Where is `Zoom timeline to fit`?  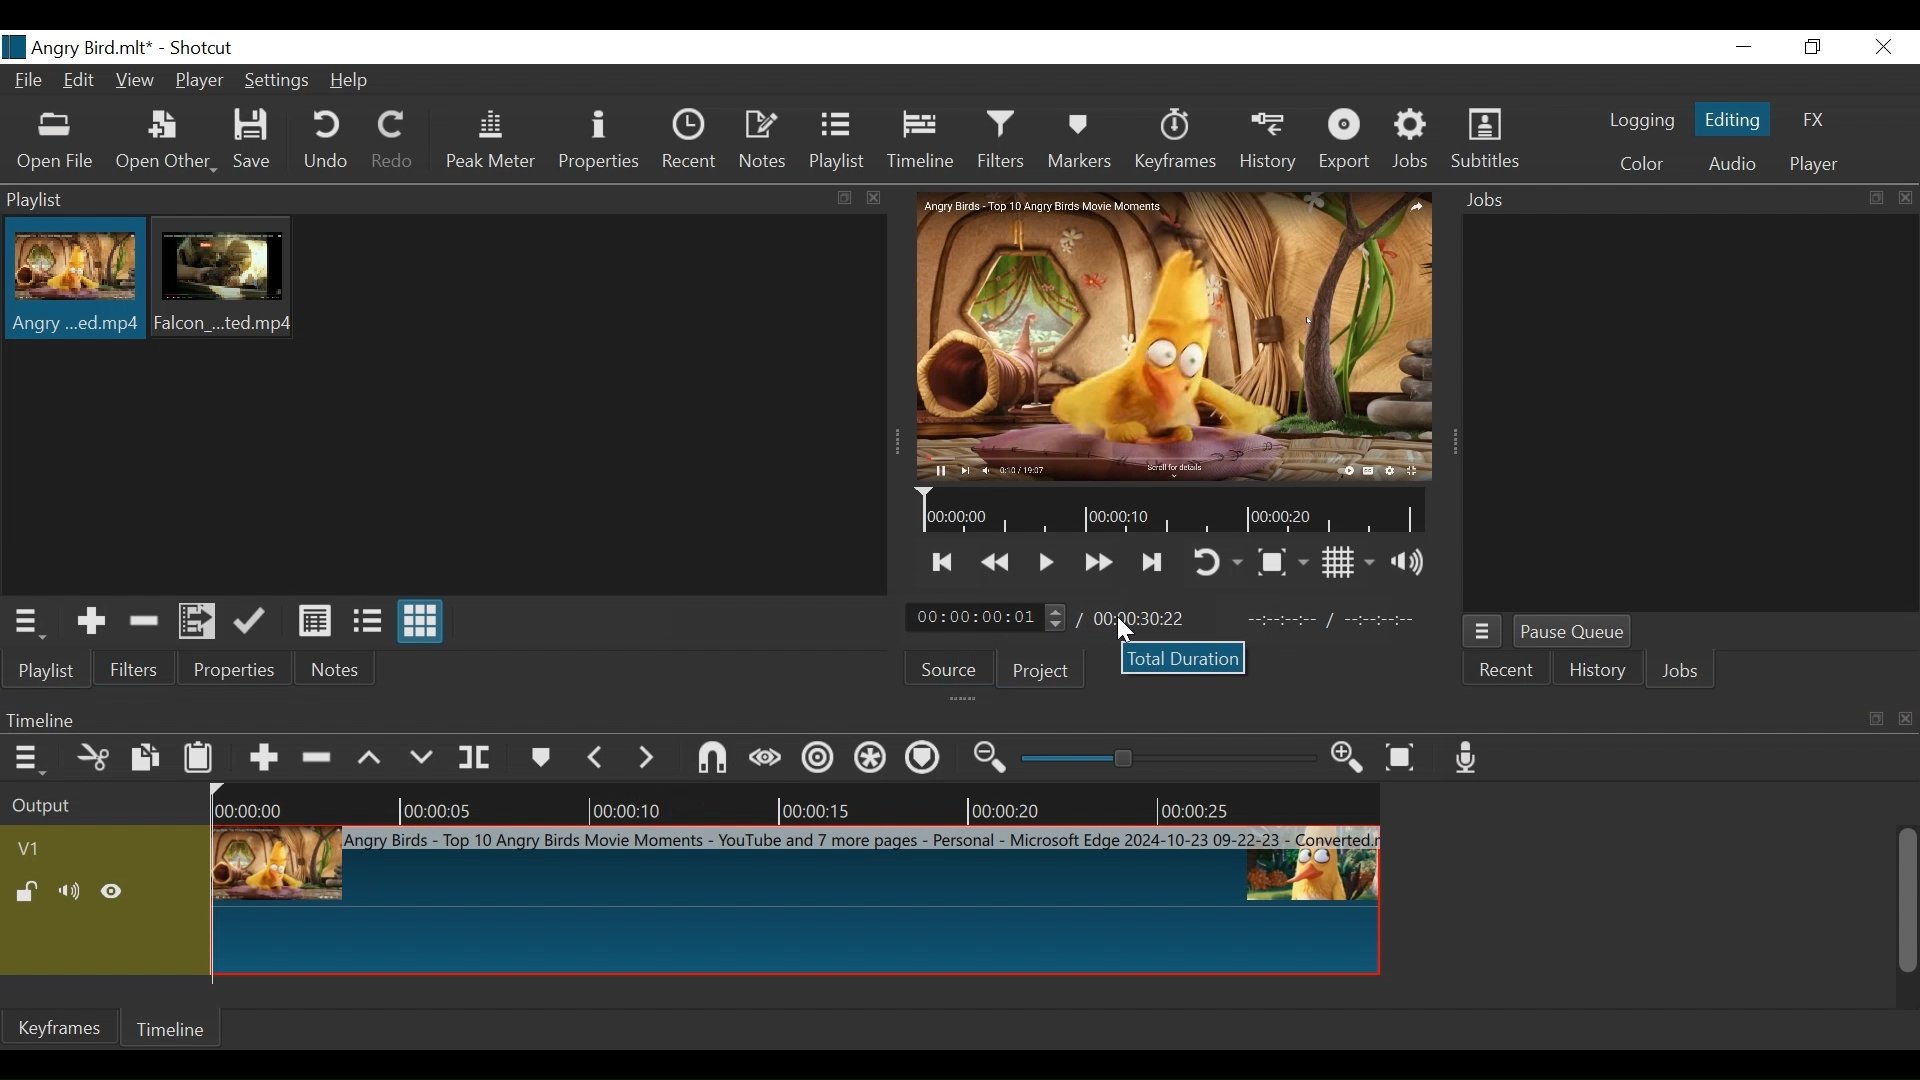 Zoom timeline to fit is located at coordinates (1402, 757).